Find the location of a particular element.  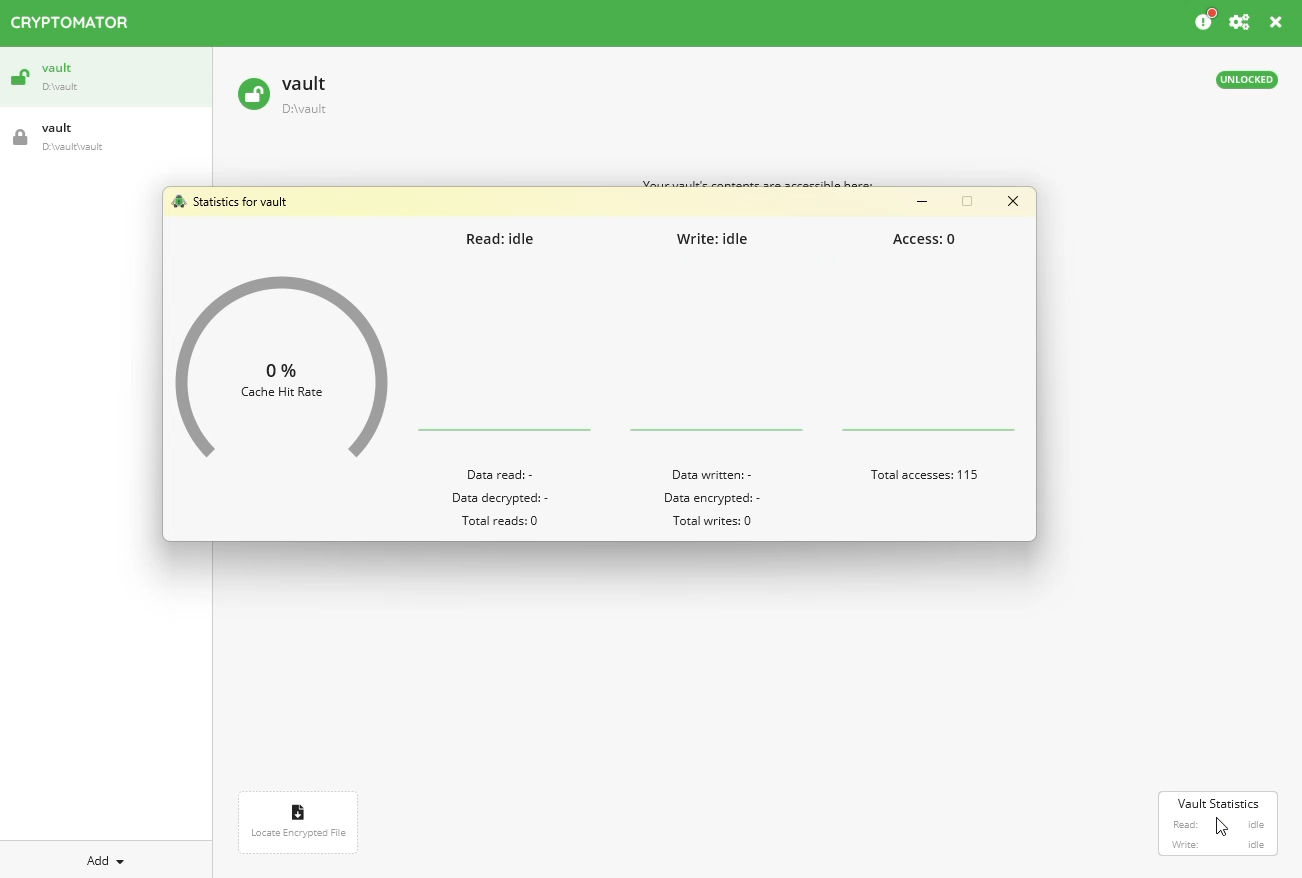

unlocked is located at coordinates (1249, 80).